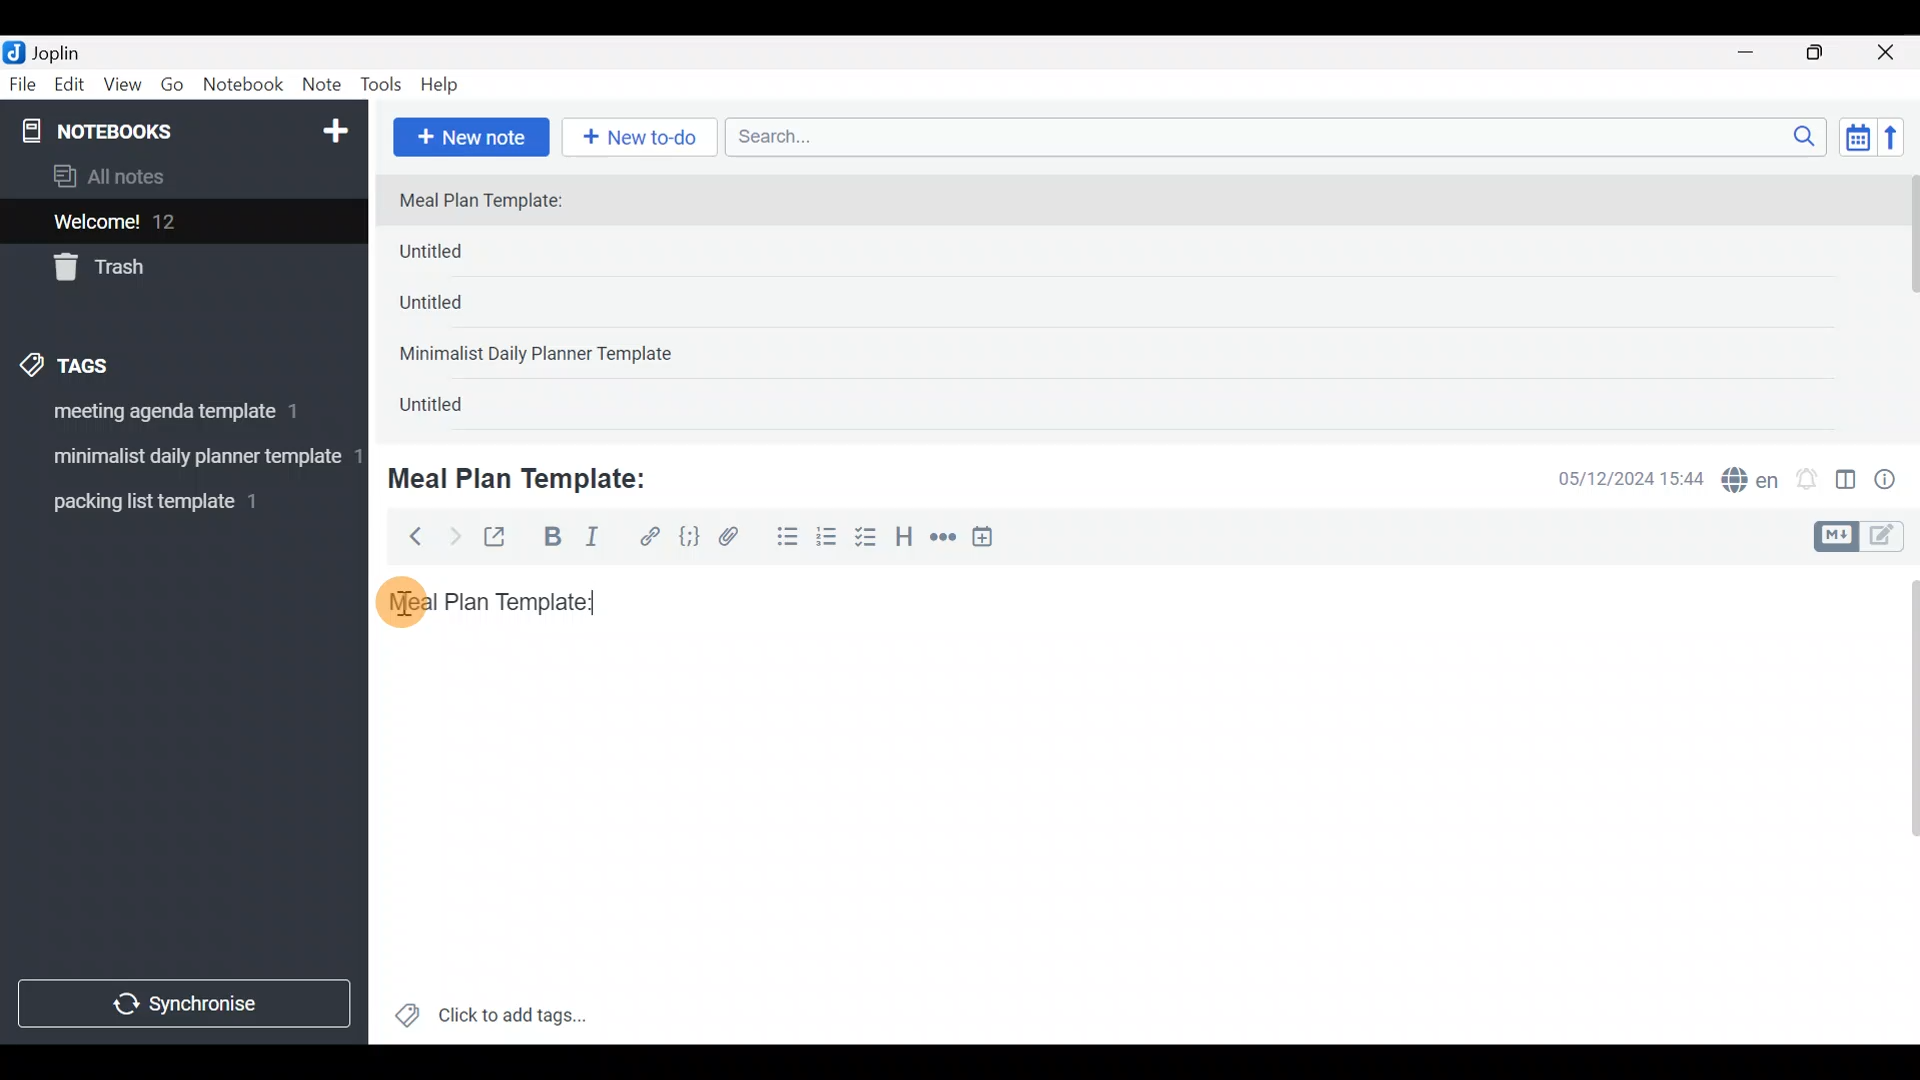 Image resolution: width=1920 pixels, height=1080 pixels. I want to click on Tags, so click(112, 362).